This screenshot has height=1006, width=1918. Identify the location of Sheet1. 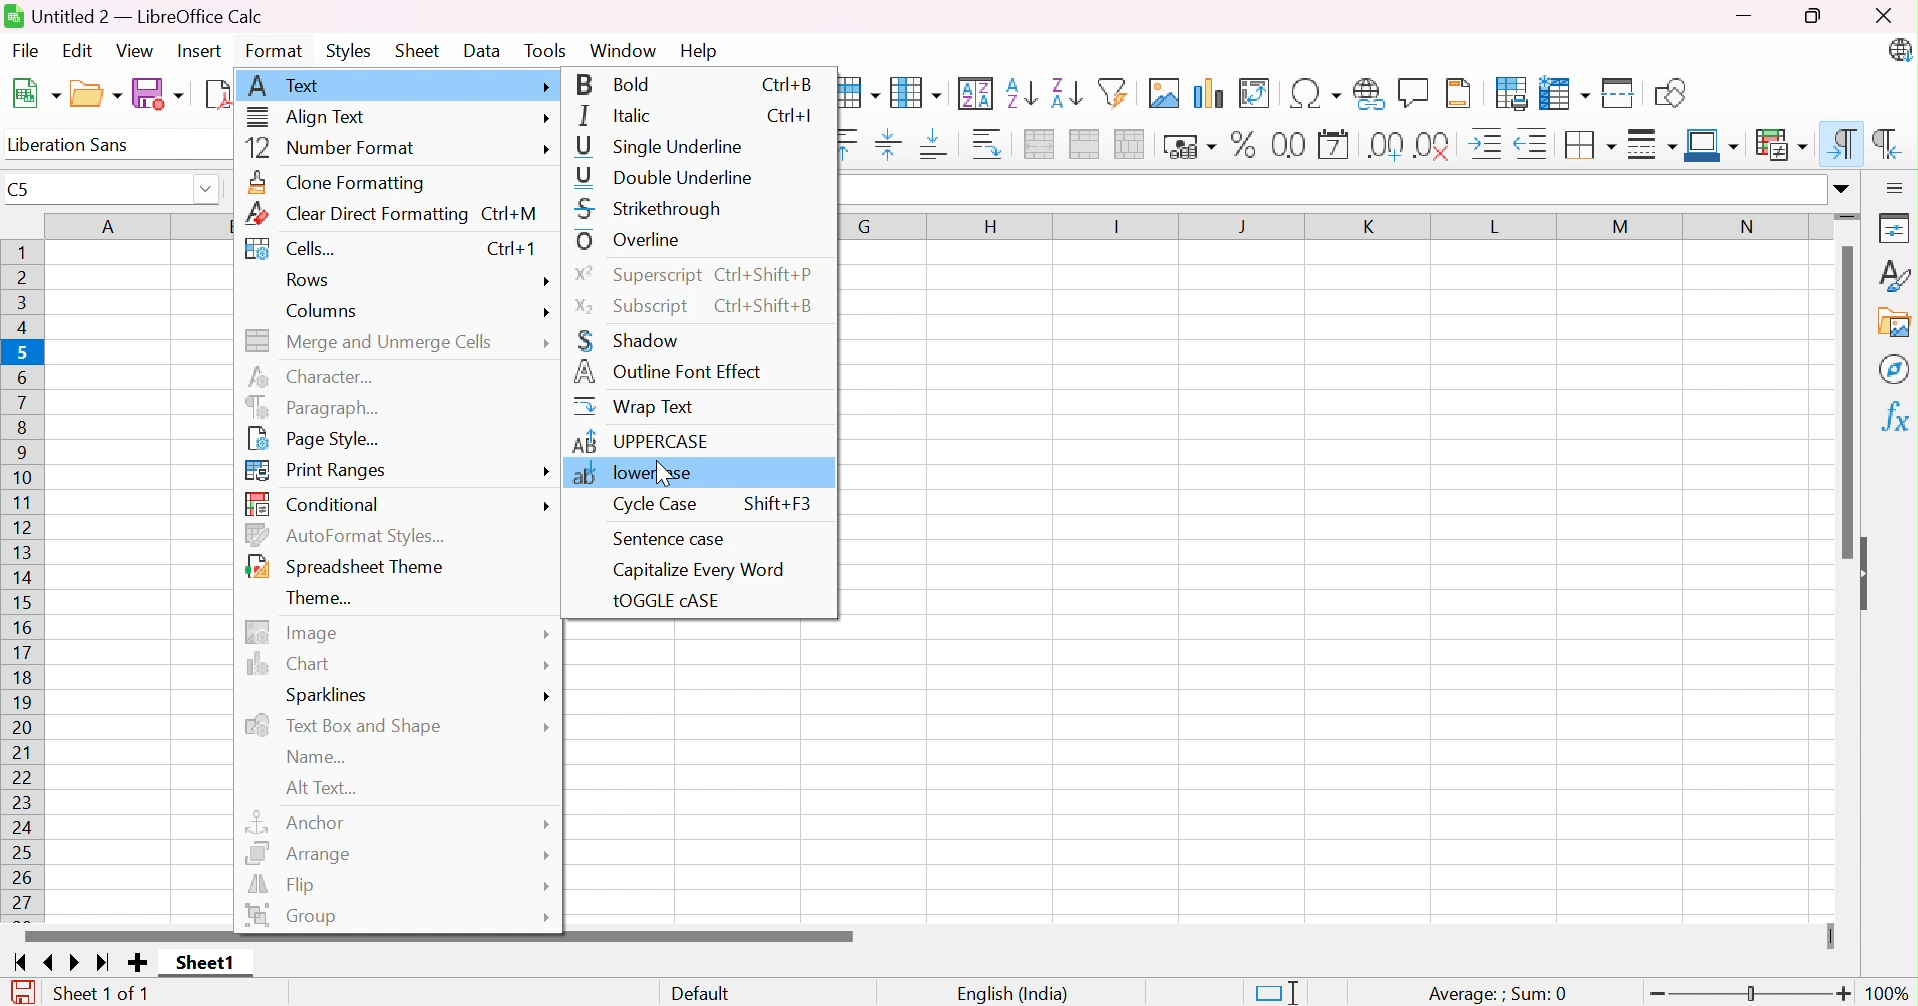
(204, 964).